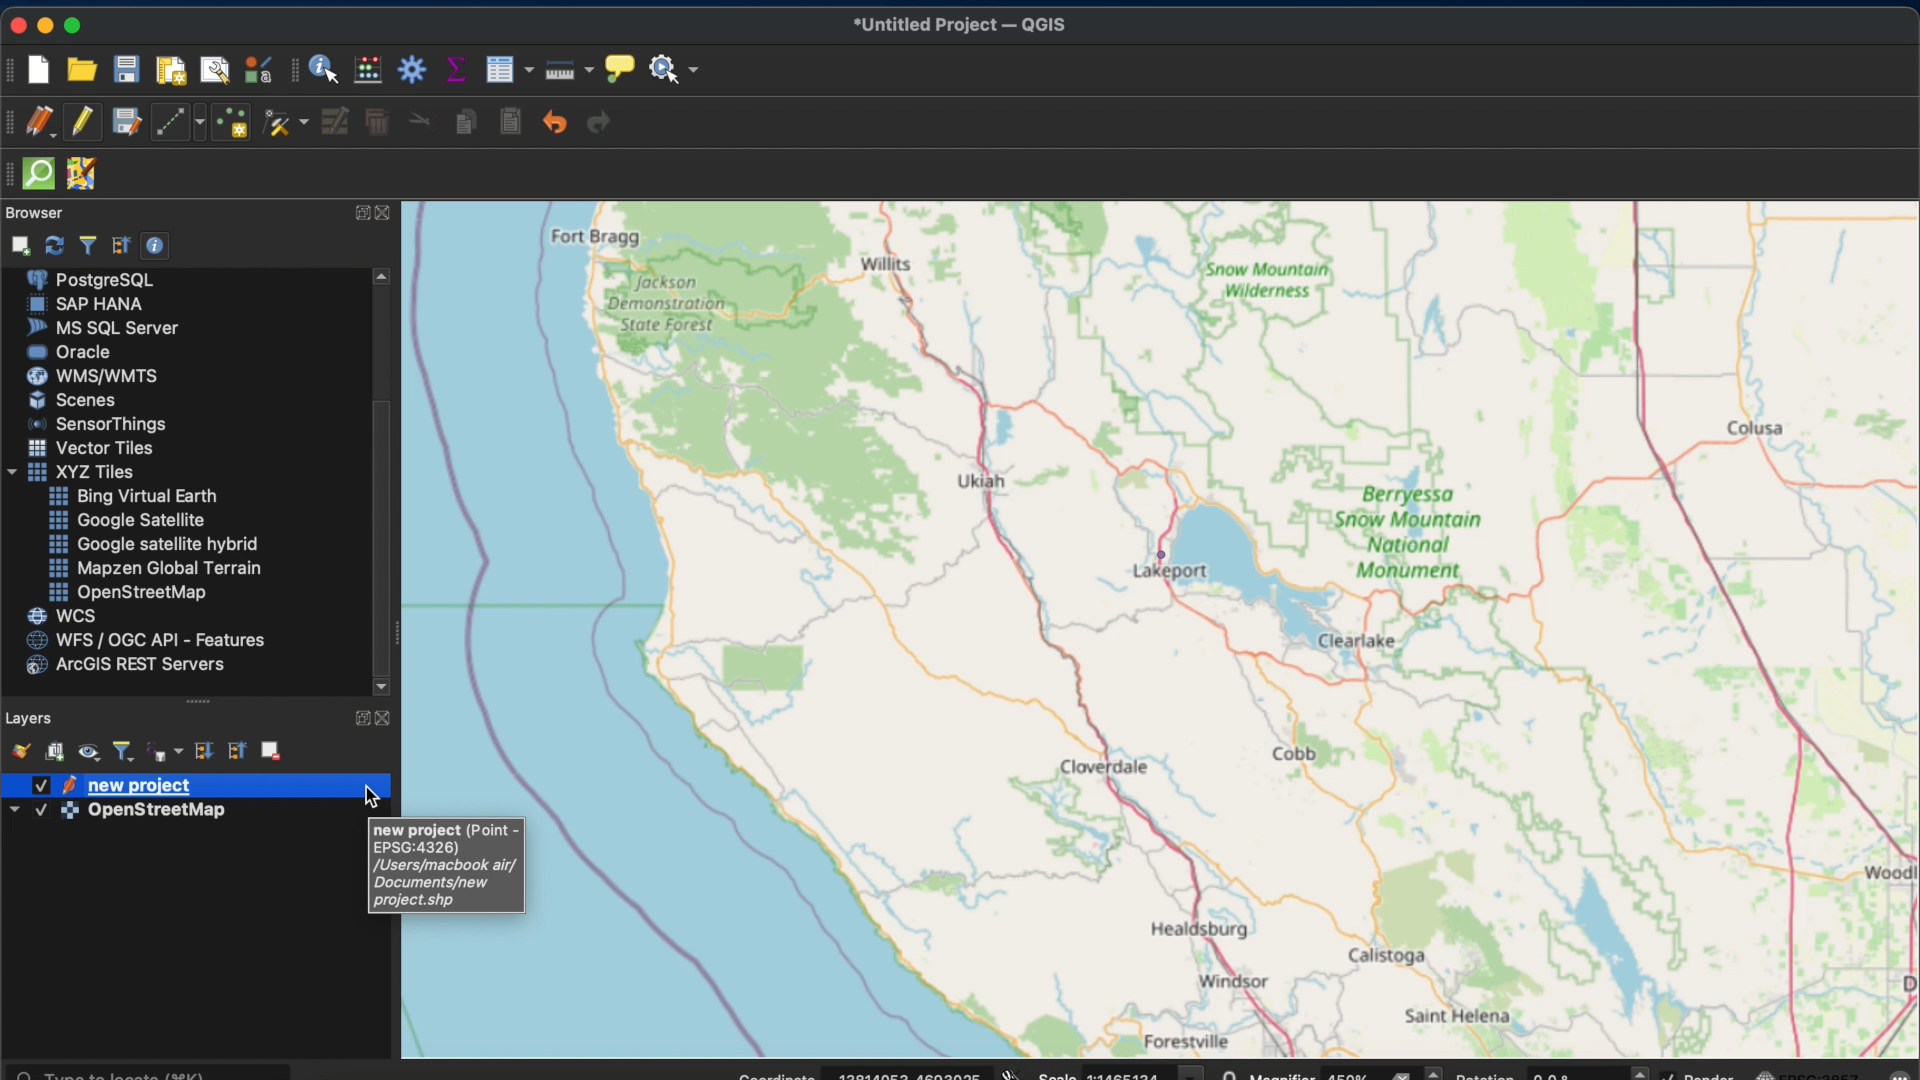 This screenshot has height=1080, width=1920. I want to click on showlayout manager, so click(215, 71).